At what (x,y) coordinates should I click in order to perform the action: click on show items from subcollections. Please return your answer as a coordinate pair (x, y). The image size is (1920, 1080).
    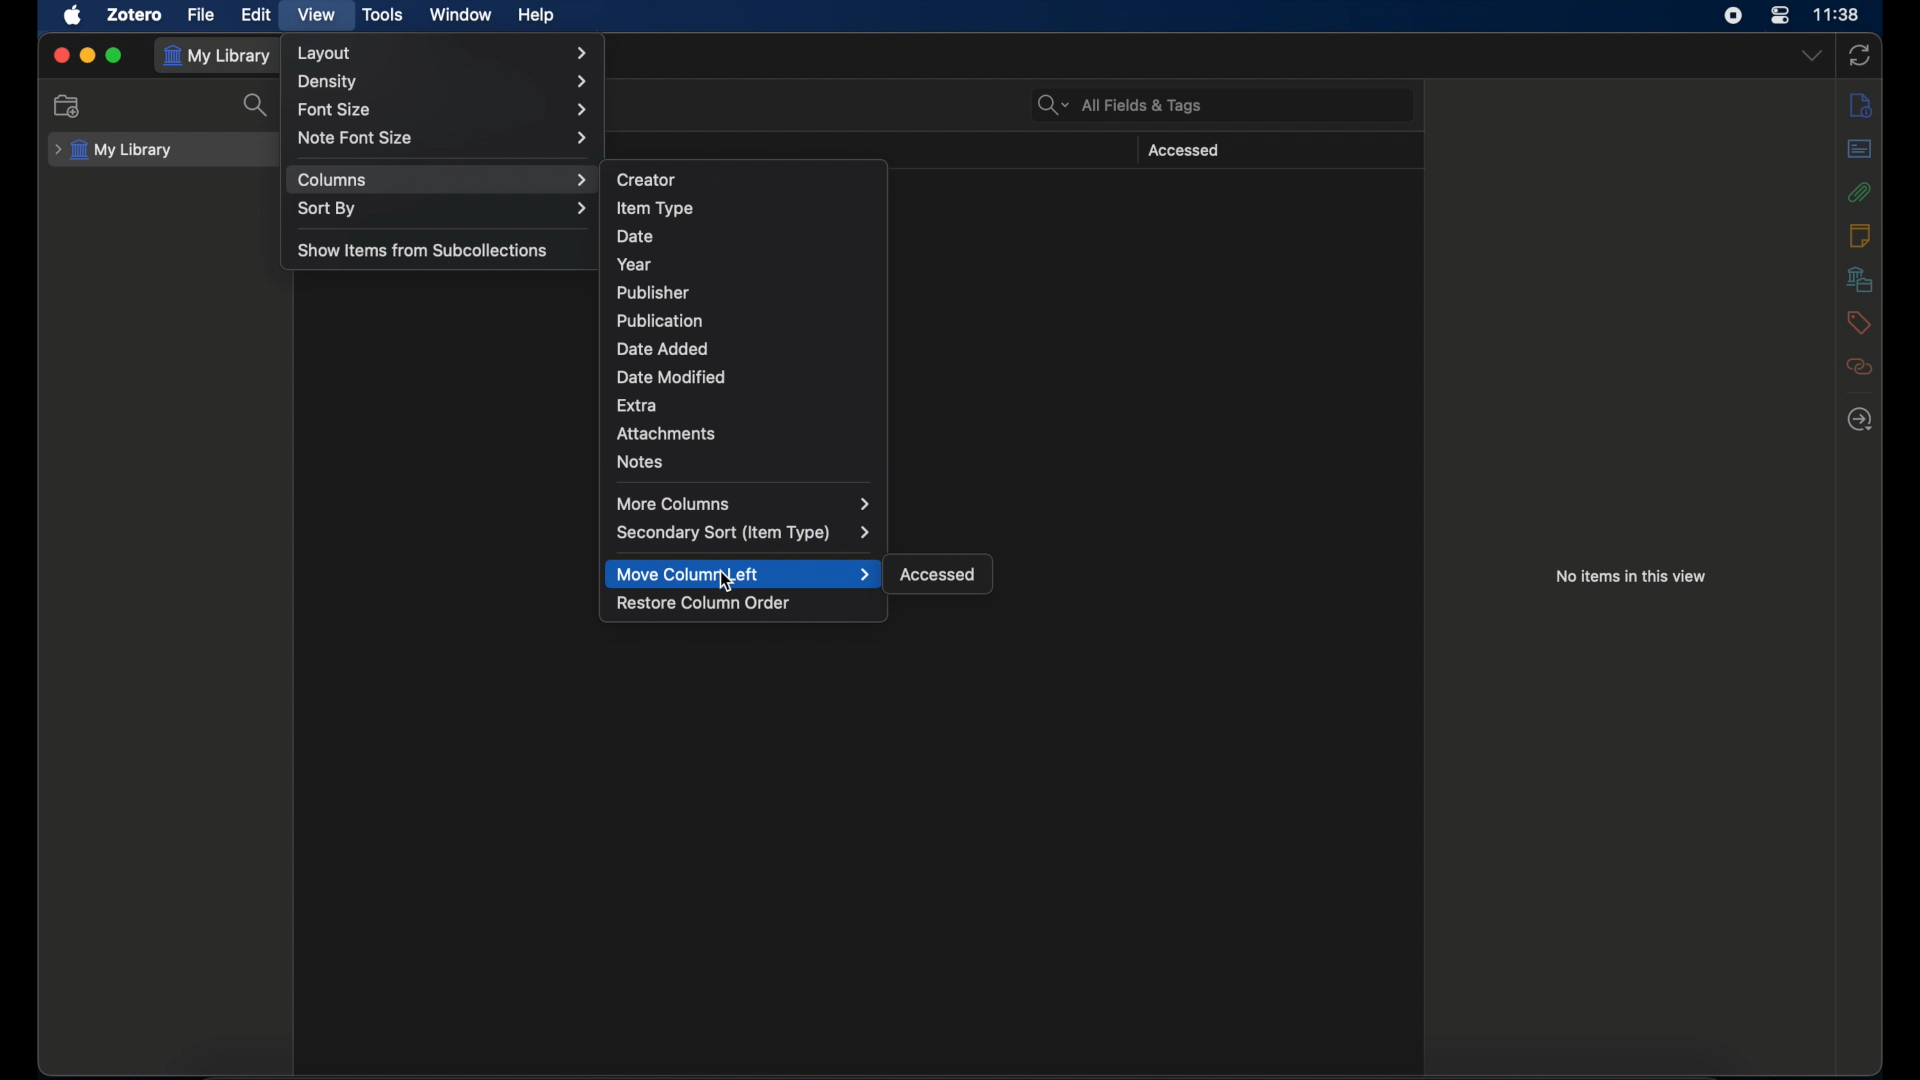
    Looking at the image, I should click on (422, 250).